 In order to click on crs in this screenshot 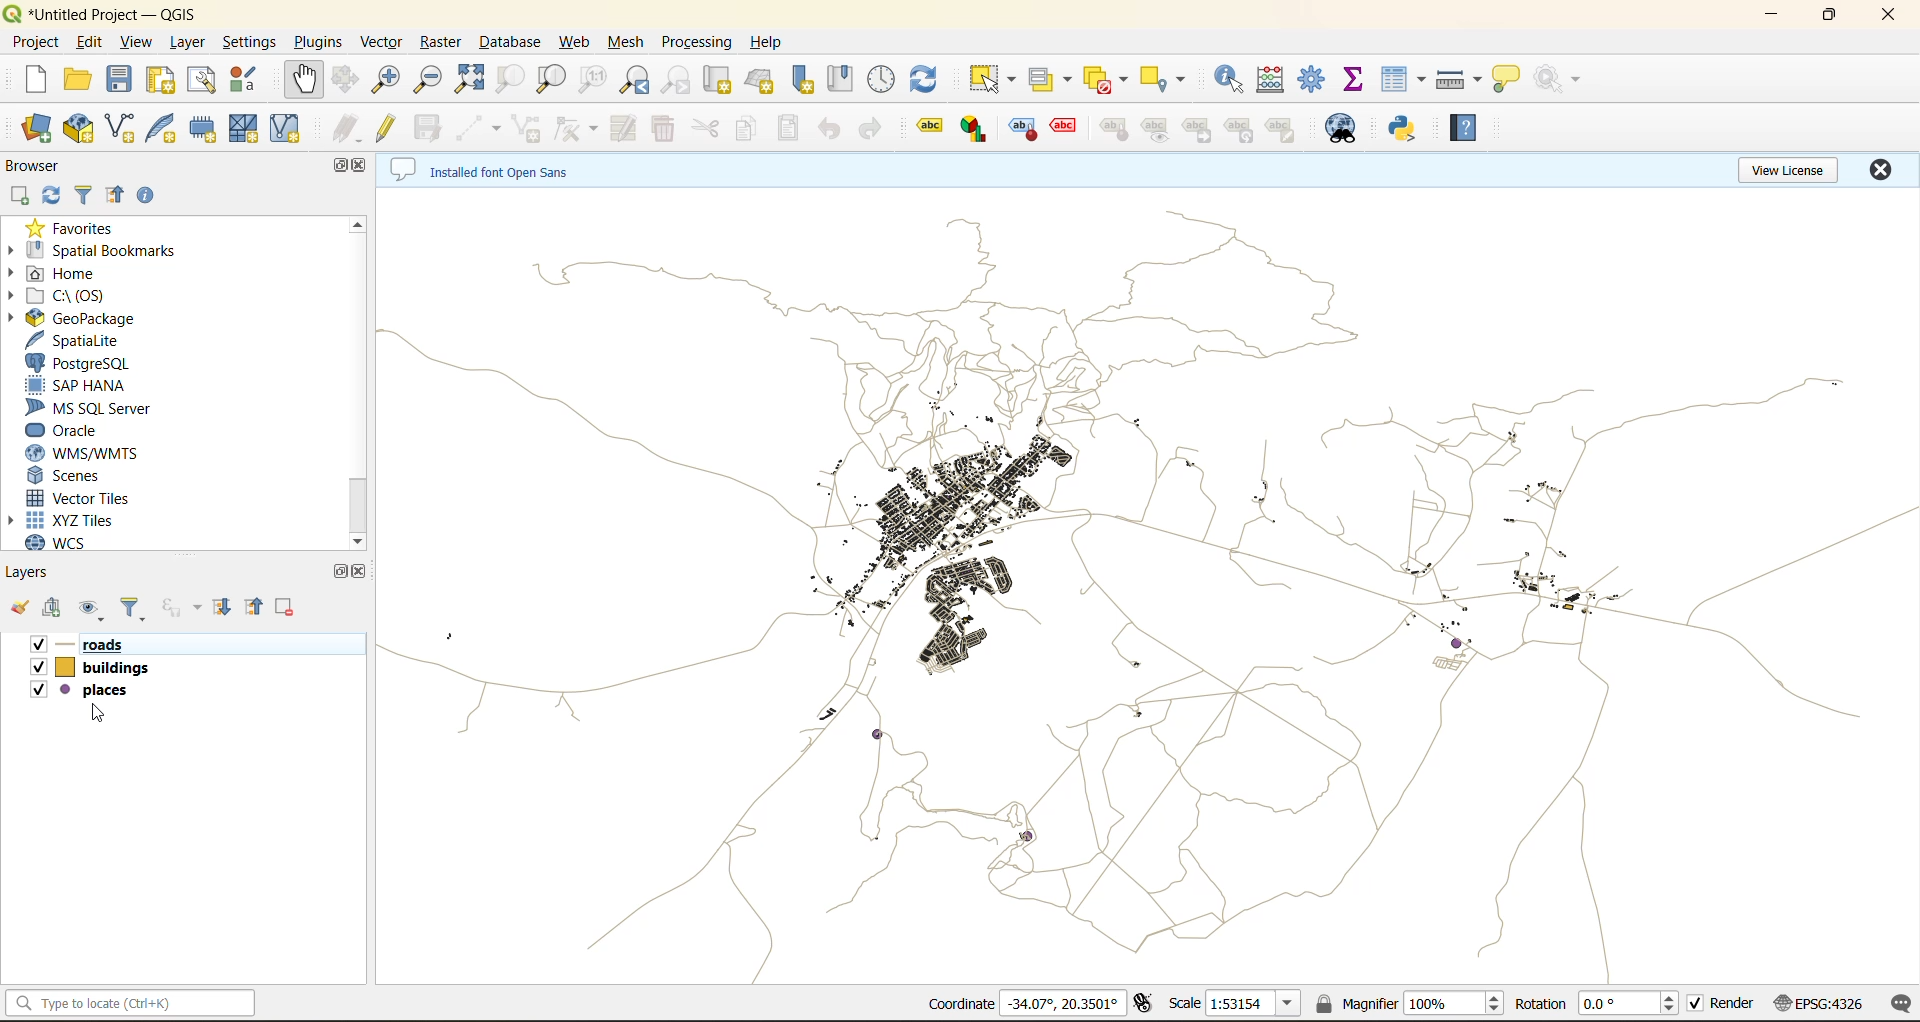, I will do `click(1816, 1004)`.